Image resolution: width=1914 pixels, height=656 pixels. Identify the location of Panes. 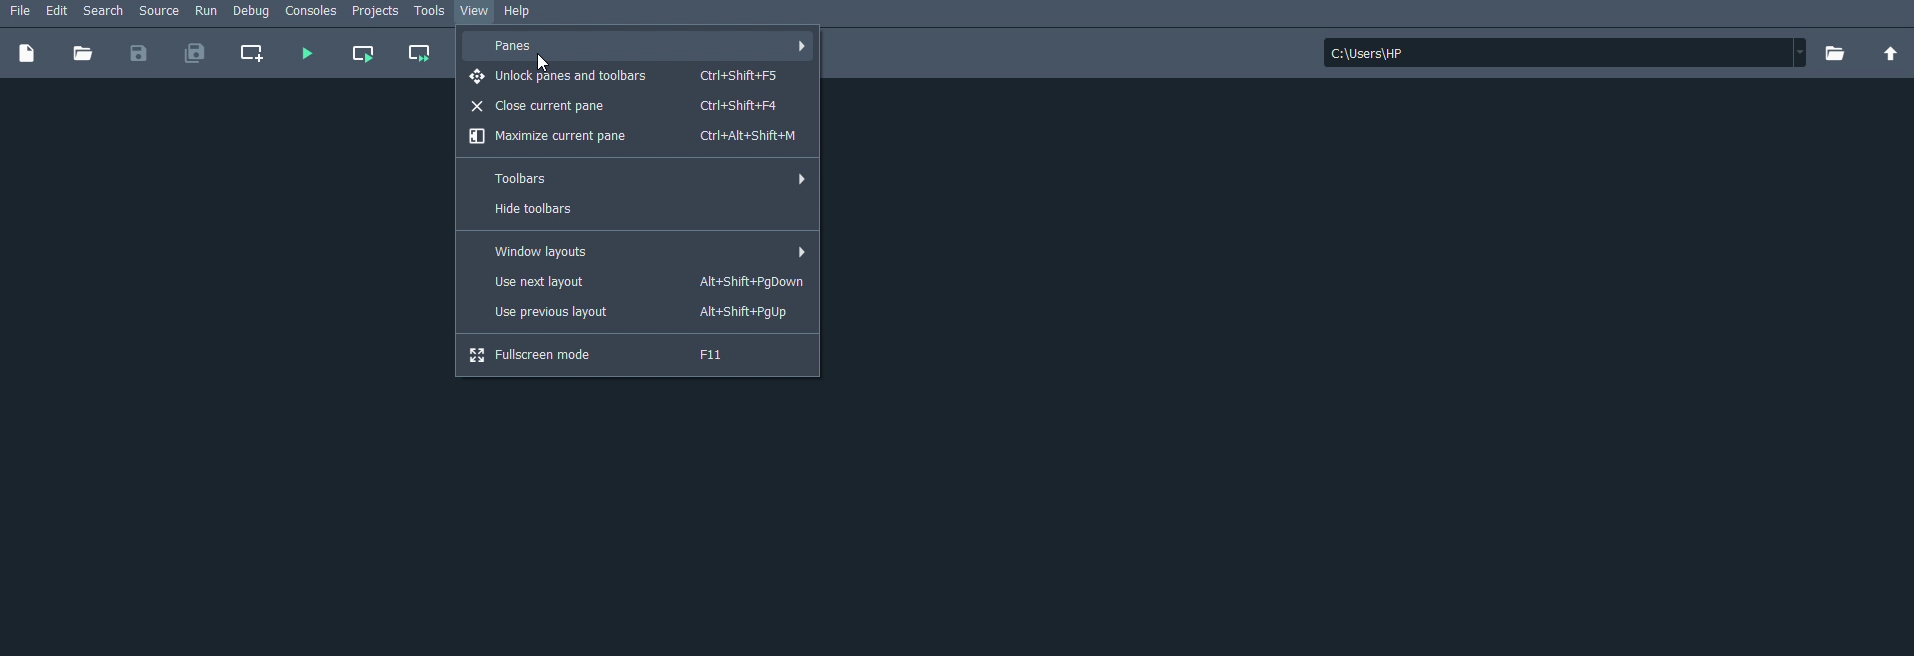
(643, 46).